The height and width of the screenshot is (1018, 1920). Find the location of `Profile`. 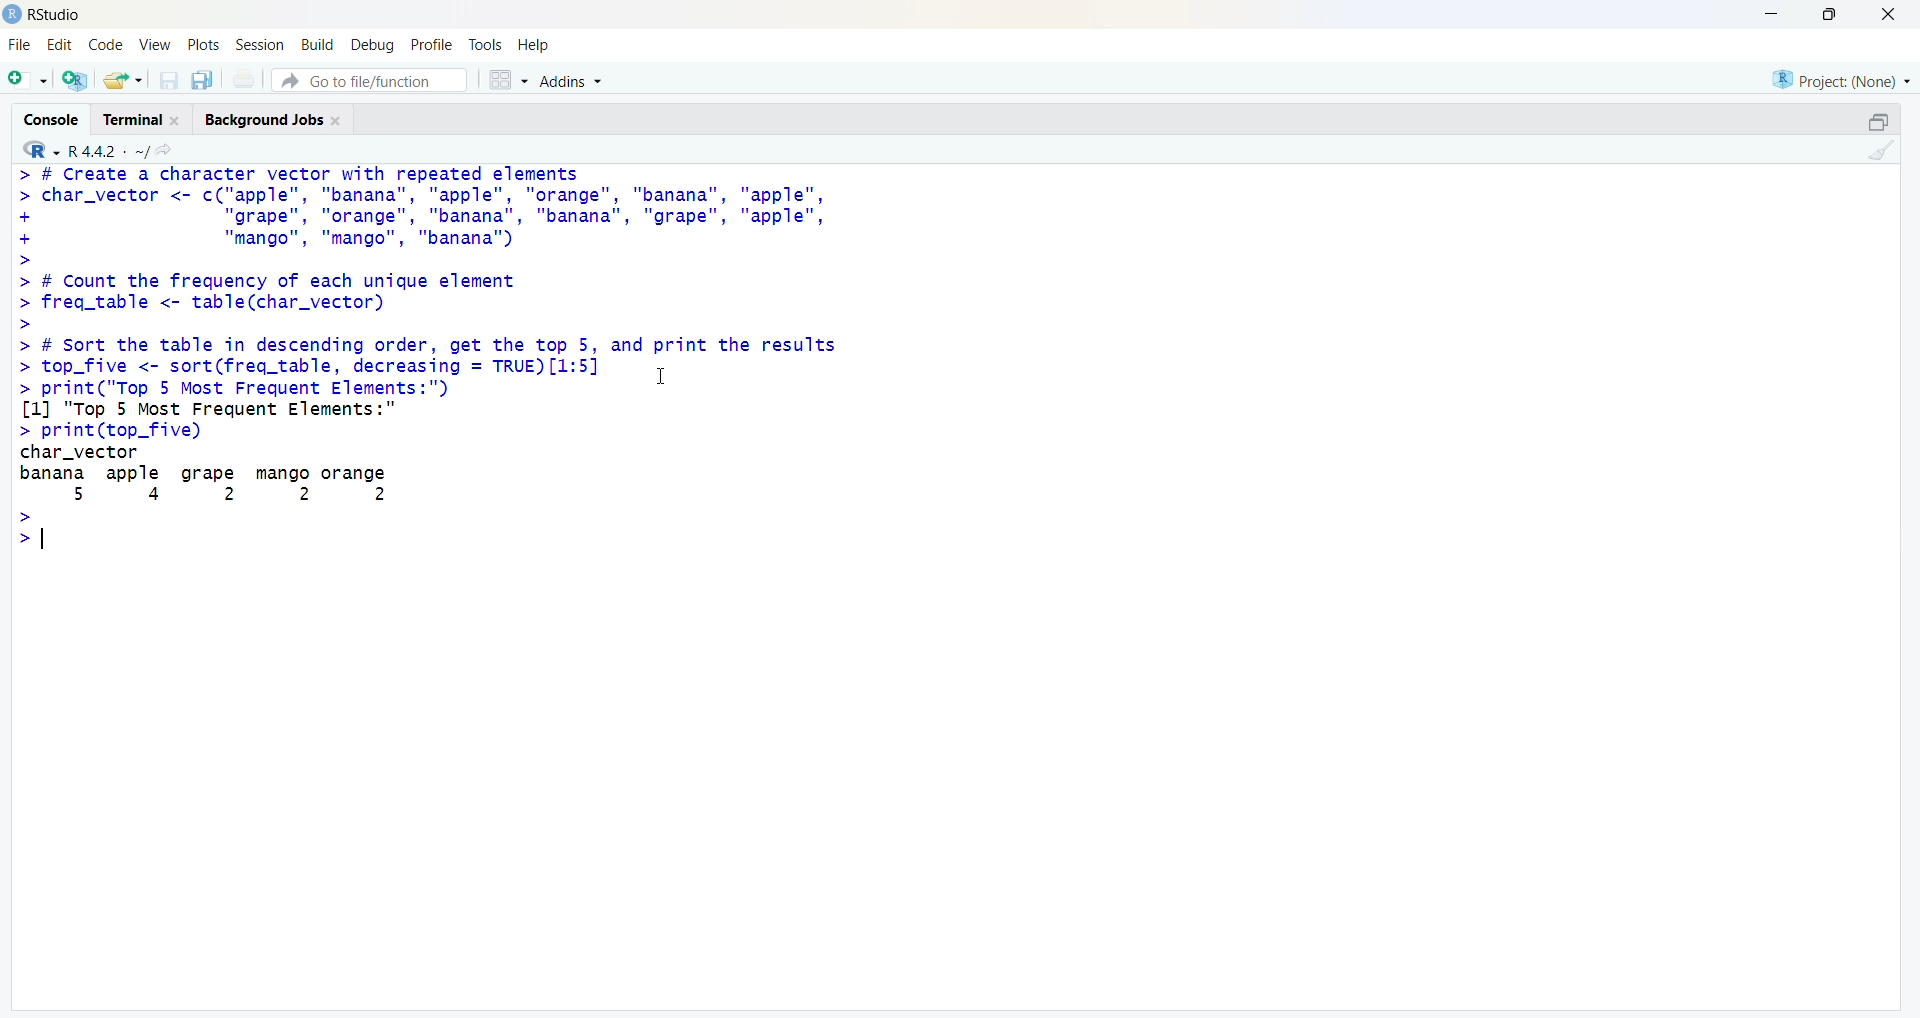

Profile is located at coordinates (432, 46).